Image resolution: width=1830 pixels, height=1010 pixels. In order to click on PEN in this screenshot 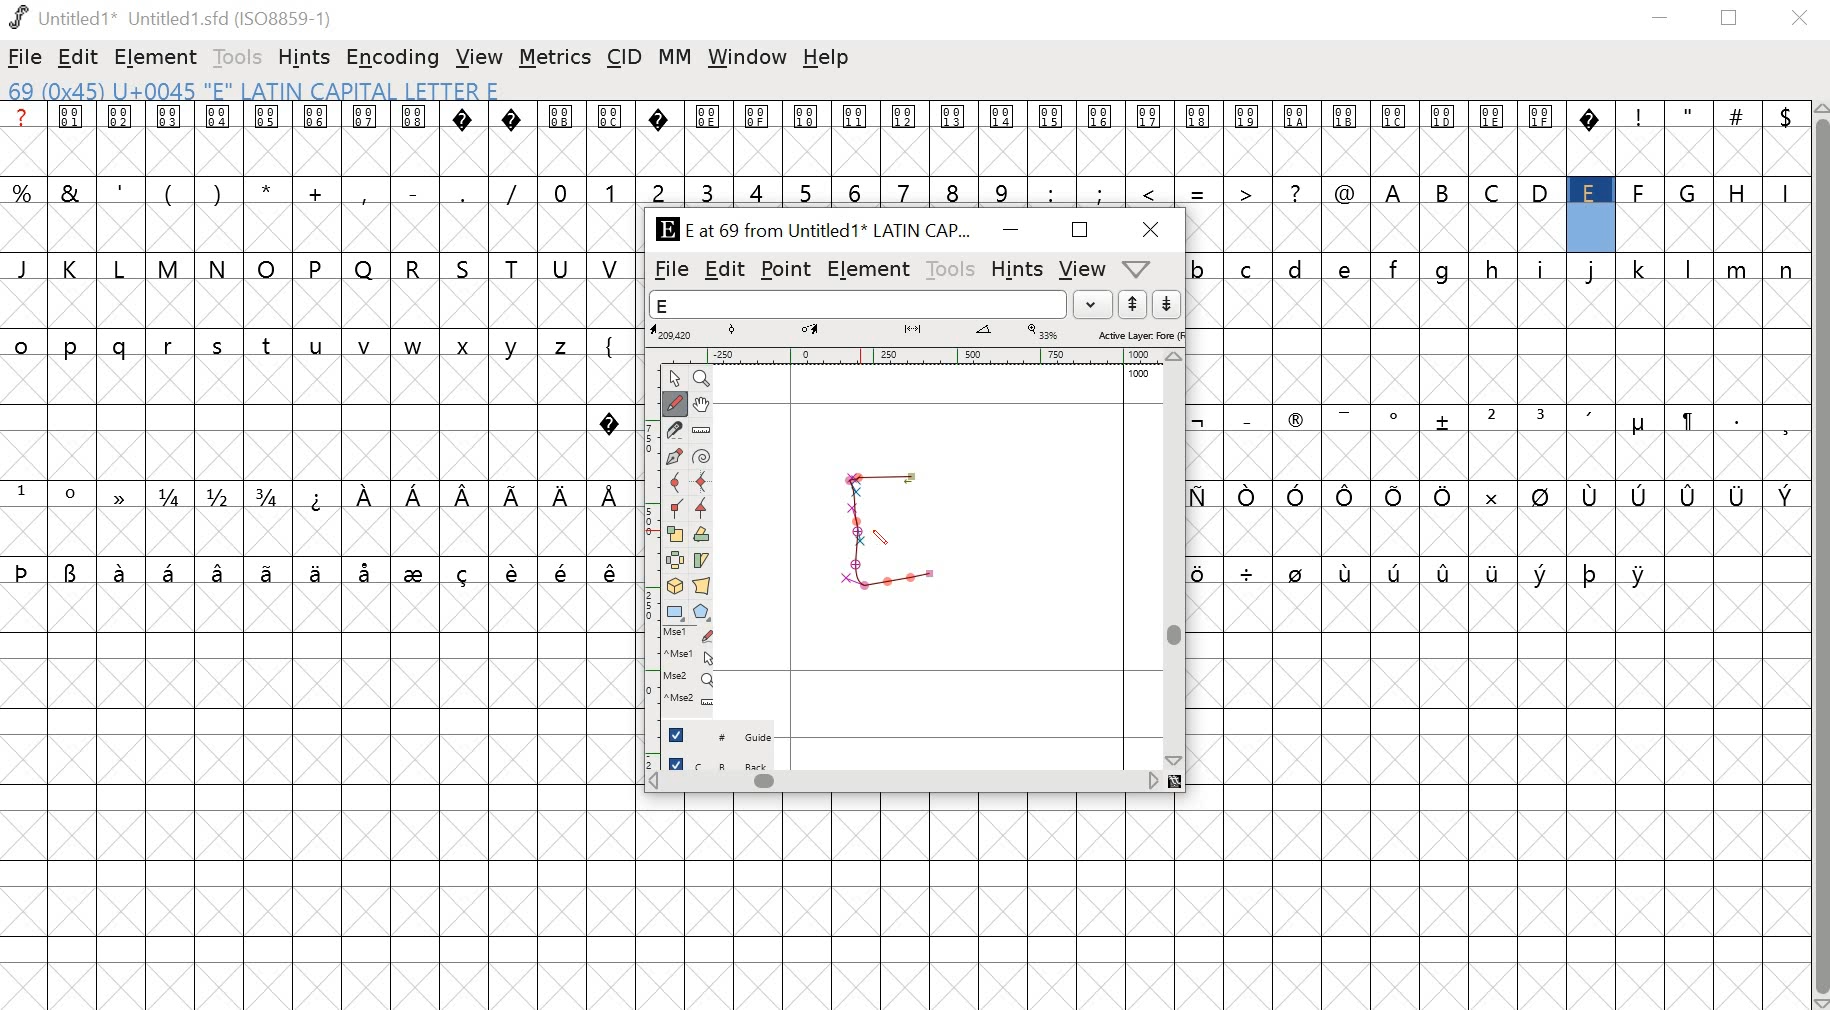, I will do `click(883, 530)`.